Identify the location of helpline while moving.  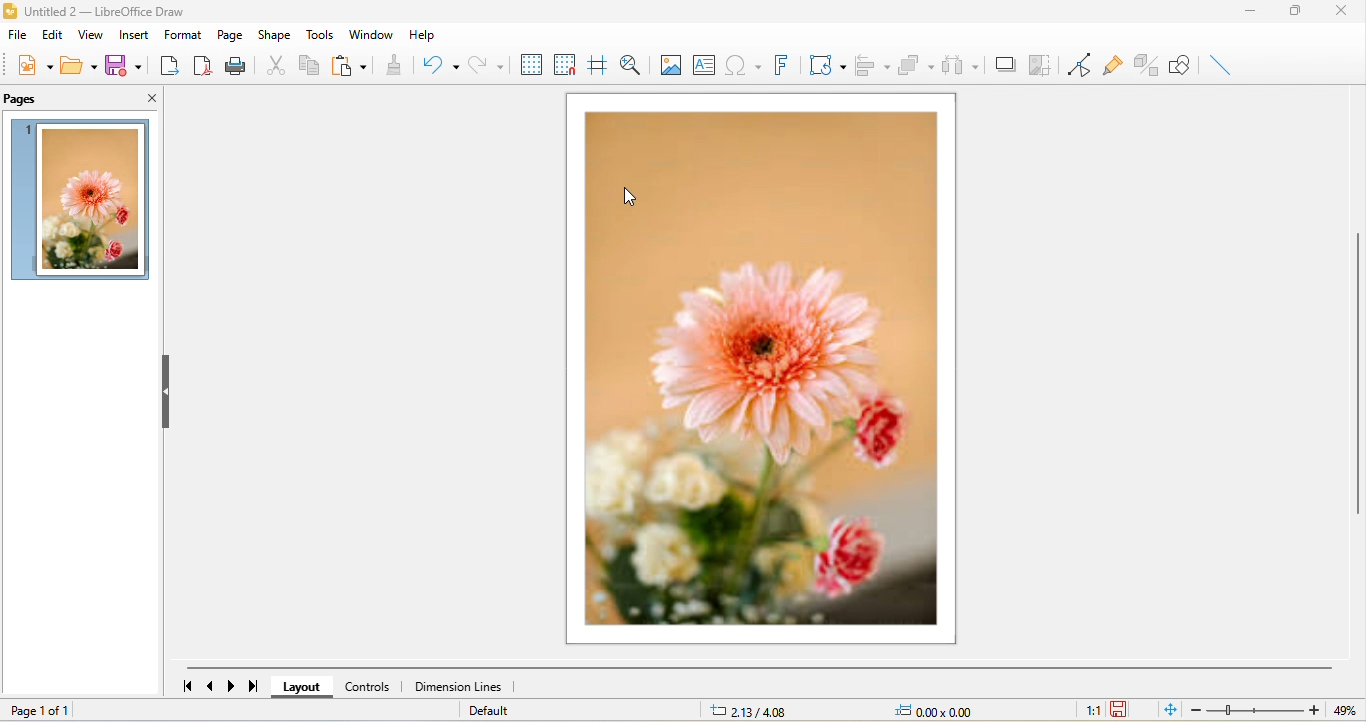
(597, 65).